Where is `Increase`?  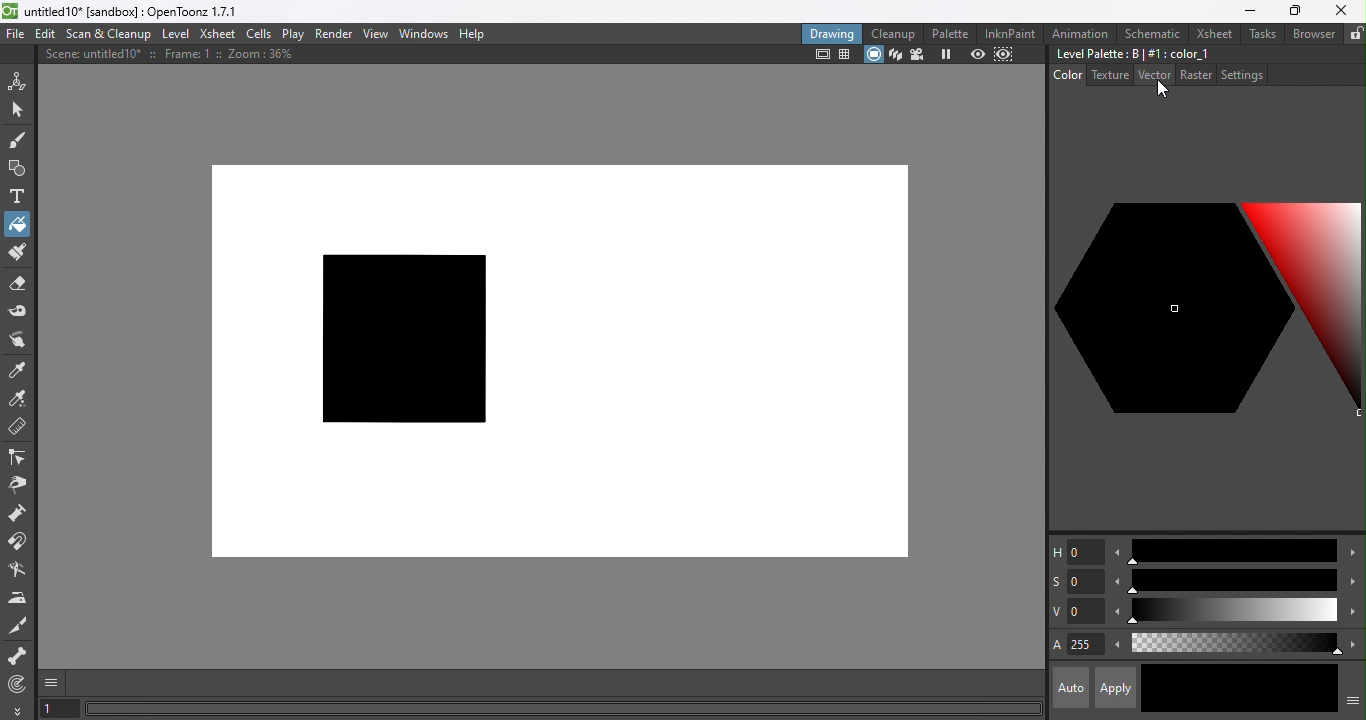 Increase is located at coordinates (1352, 643).